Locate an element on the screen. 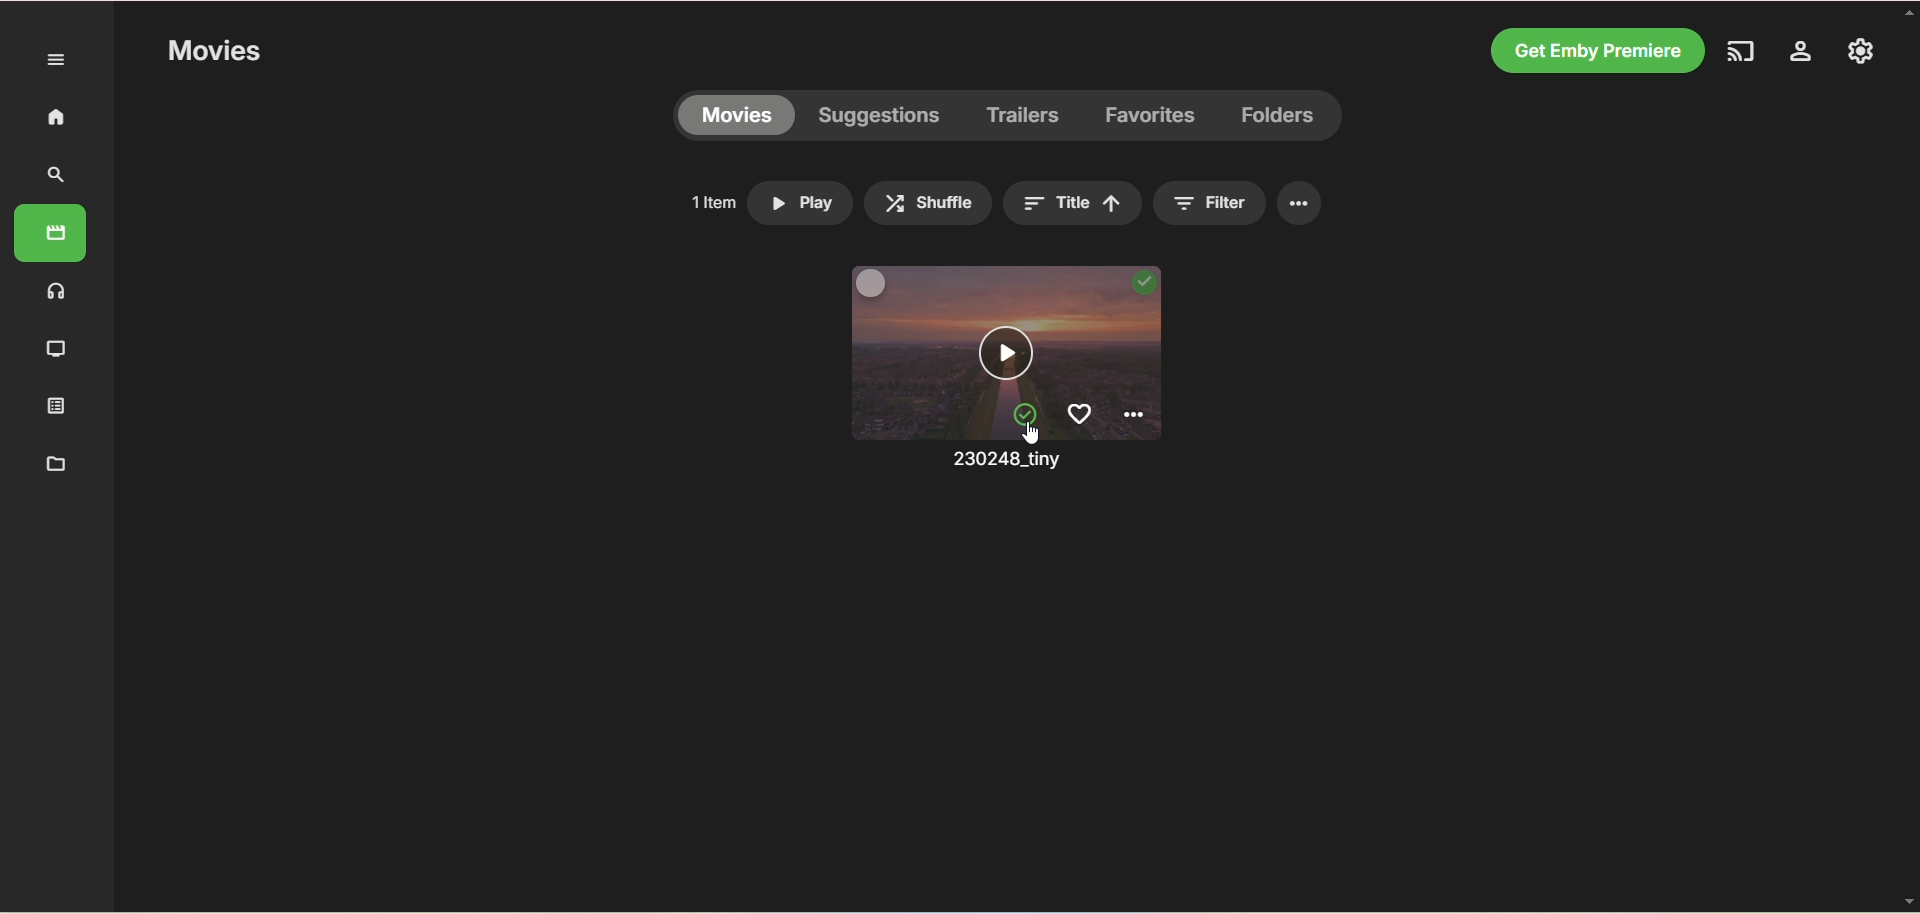 The image size is (1920, 914). favorites is located at coordinates (1079, 414).